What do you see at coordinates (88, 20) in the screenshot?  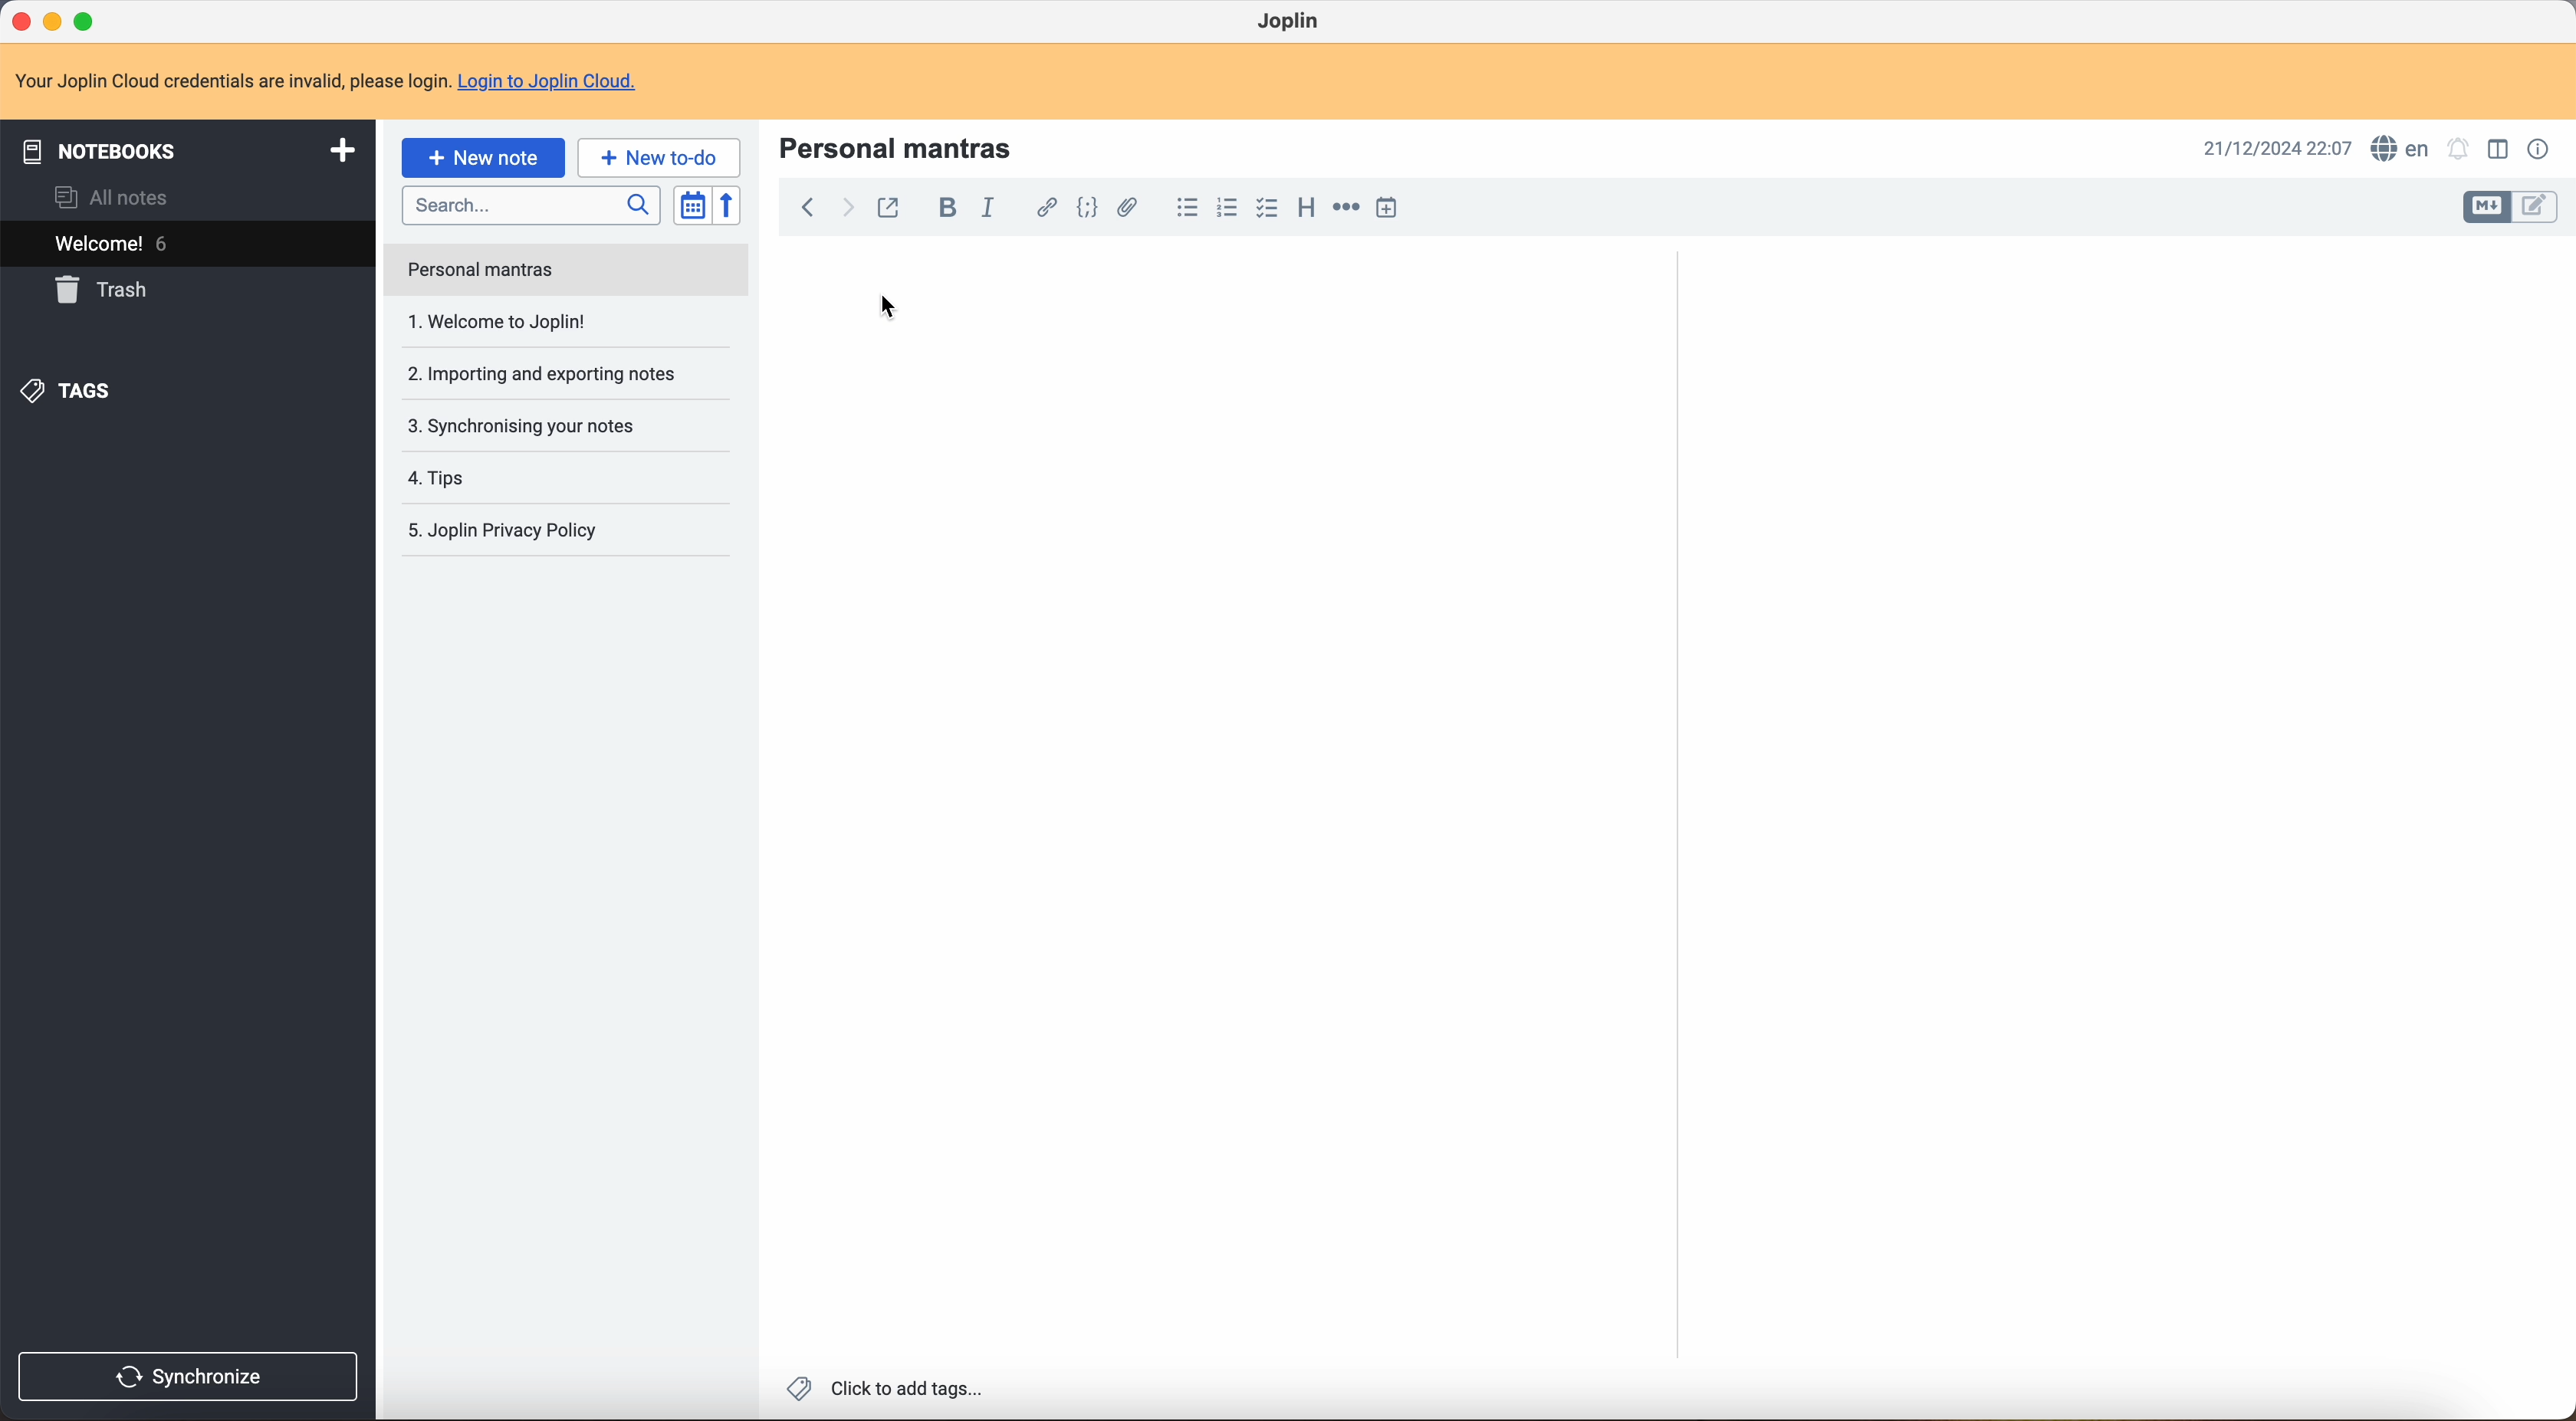 I see `maximize program` at bounding box center [88, 20].